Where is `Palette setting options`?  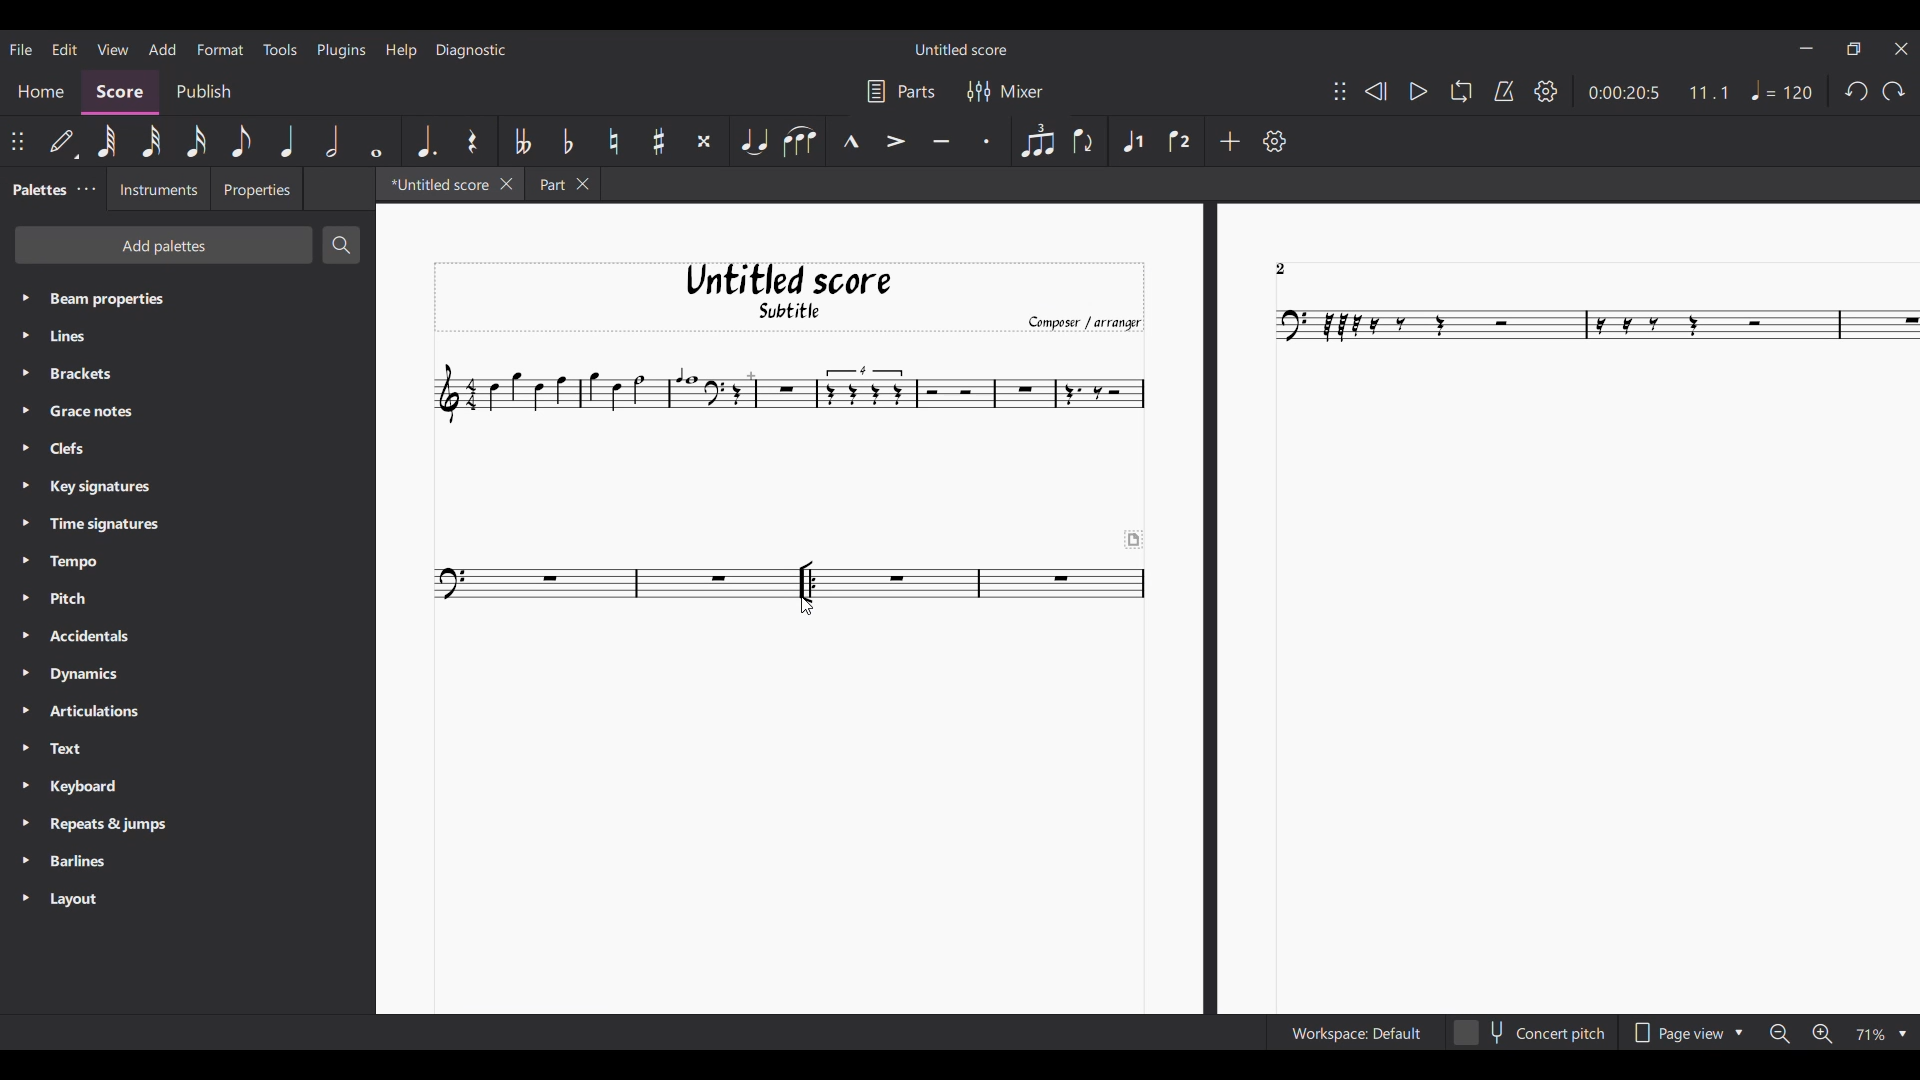 Palette setting options is located at coordinates (203, 600).